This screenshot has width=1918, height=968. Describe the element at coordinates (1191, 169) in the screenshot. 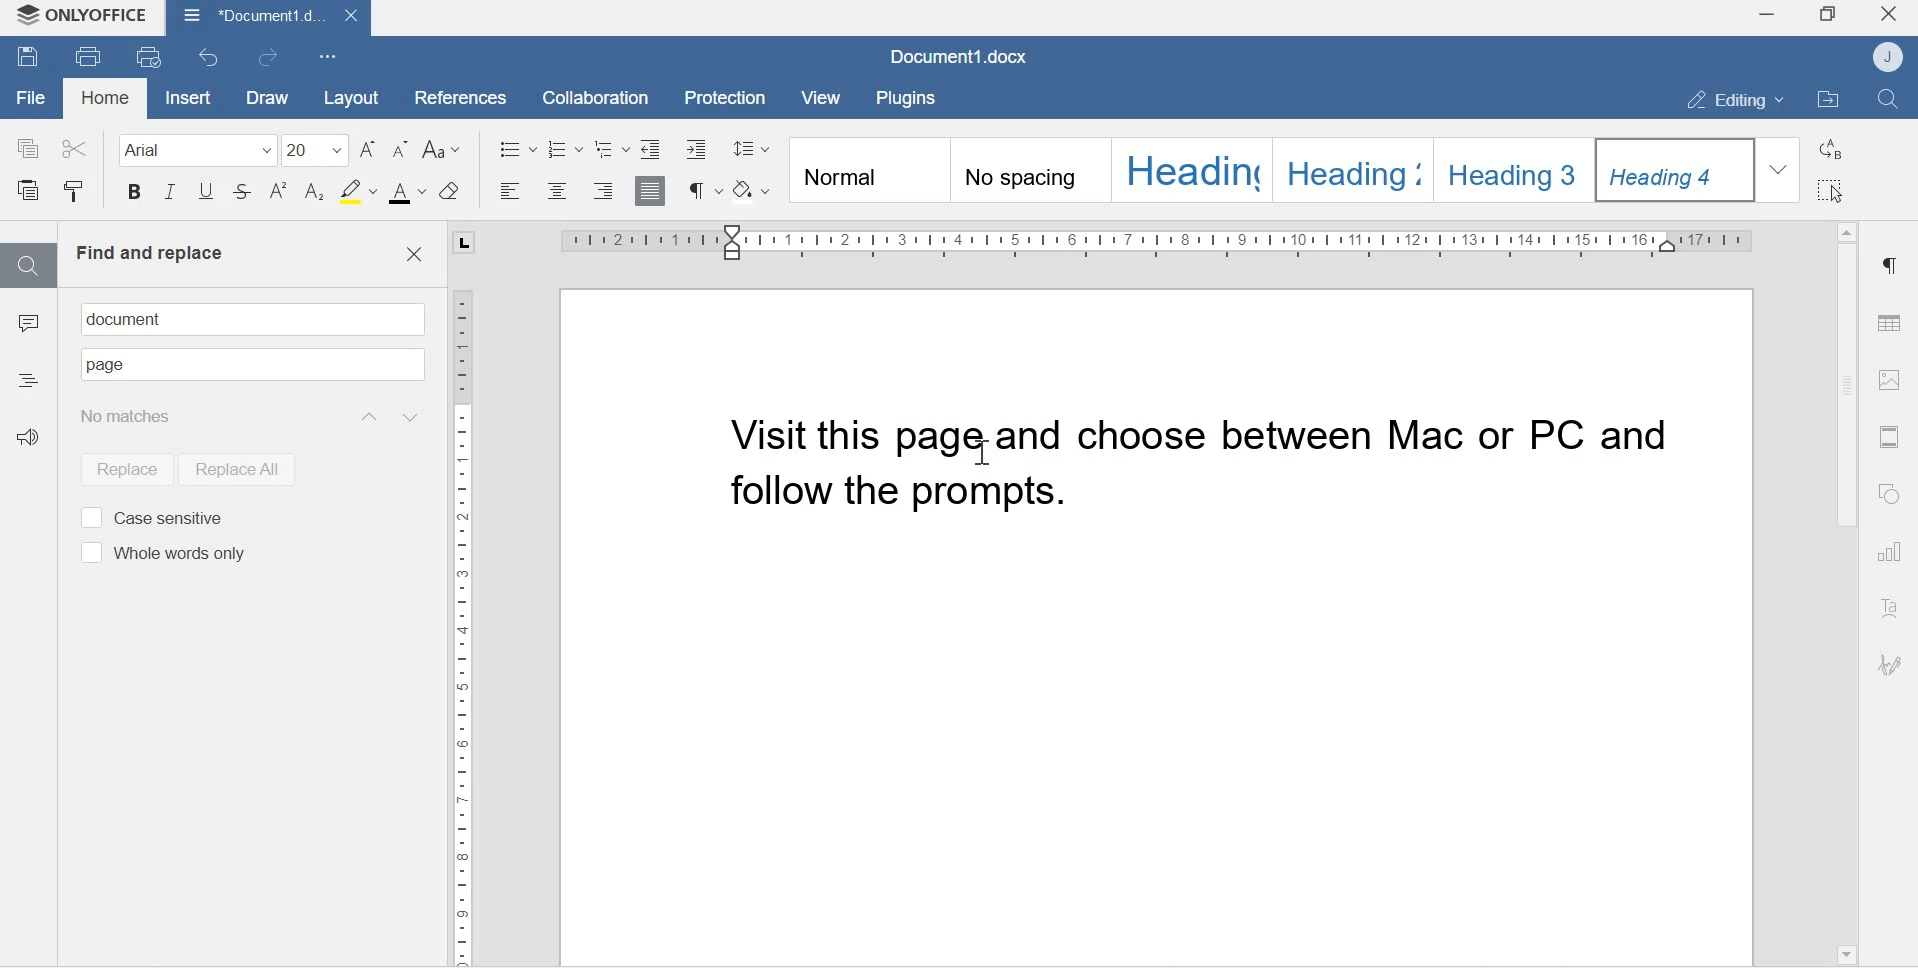

I see `Heading 1` at that location.